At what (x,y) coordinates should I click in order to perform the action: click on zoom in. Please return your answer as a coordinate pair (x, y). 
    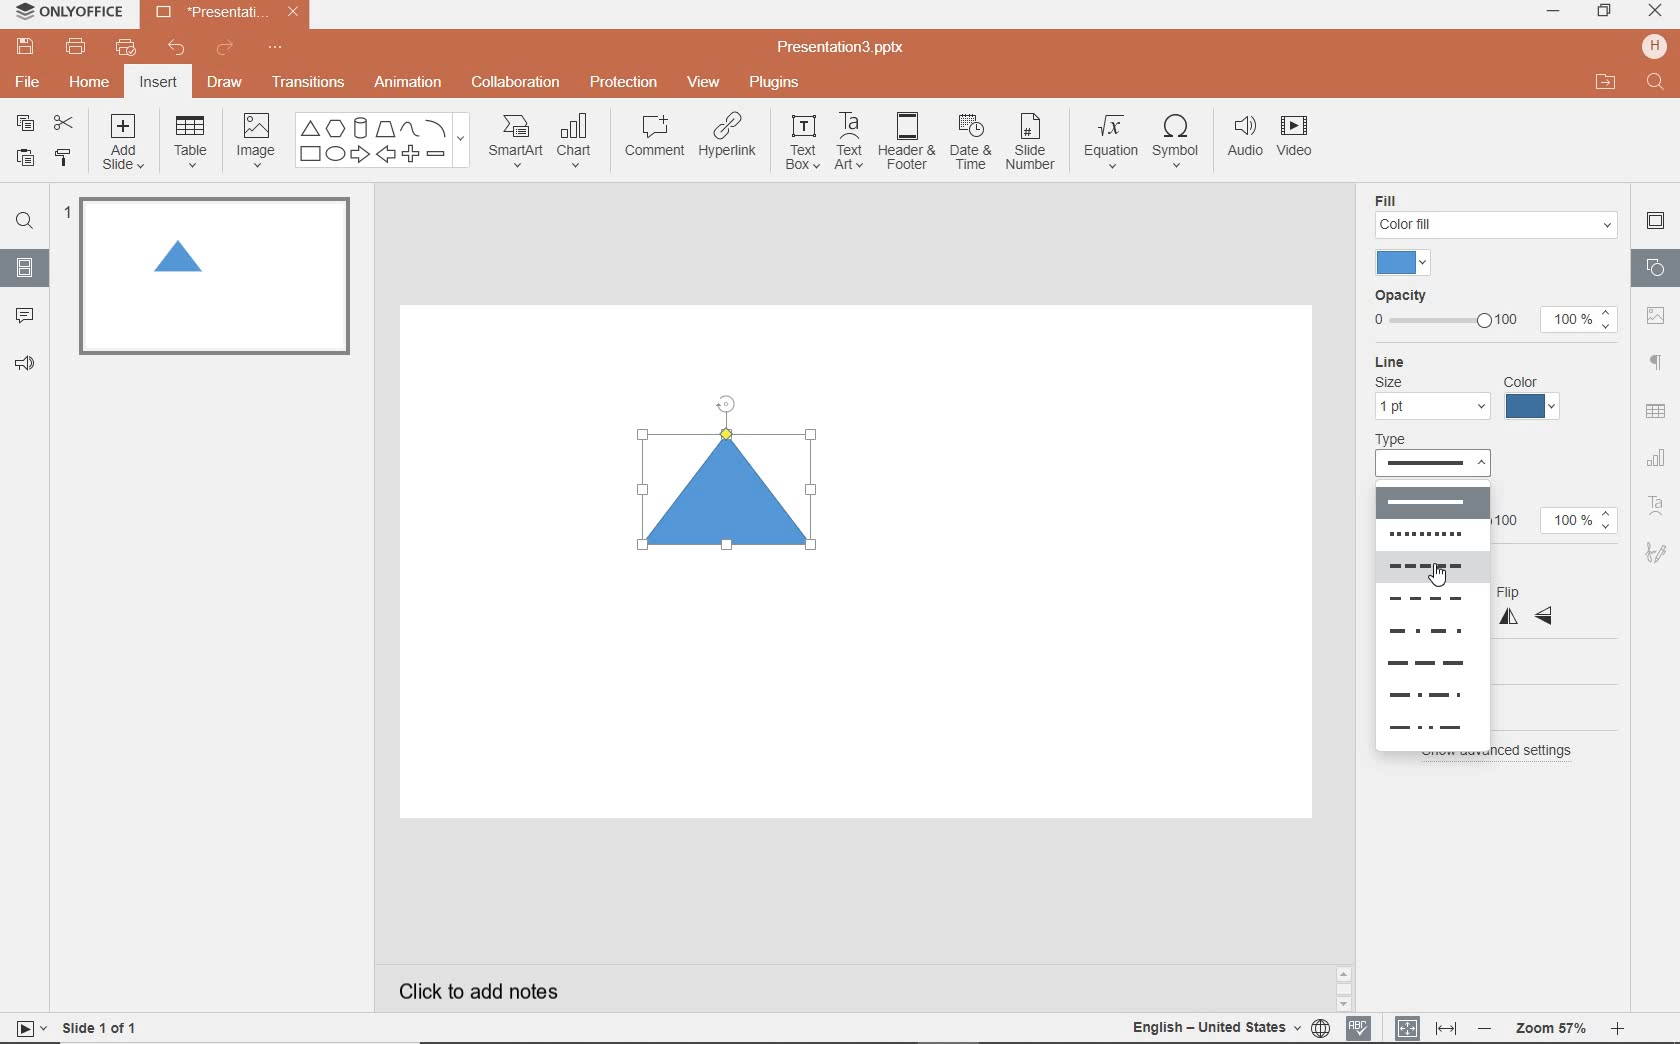
    Looking at the image, I should click on (1617, 1031).